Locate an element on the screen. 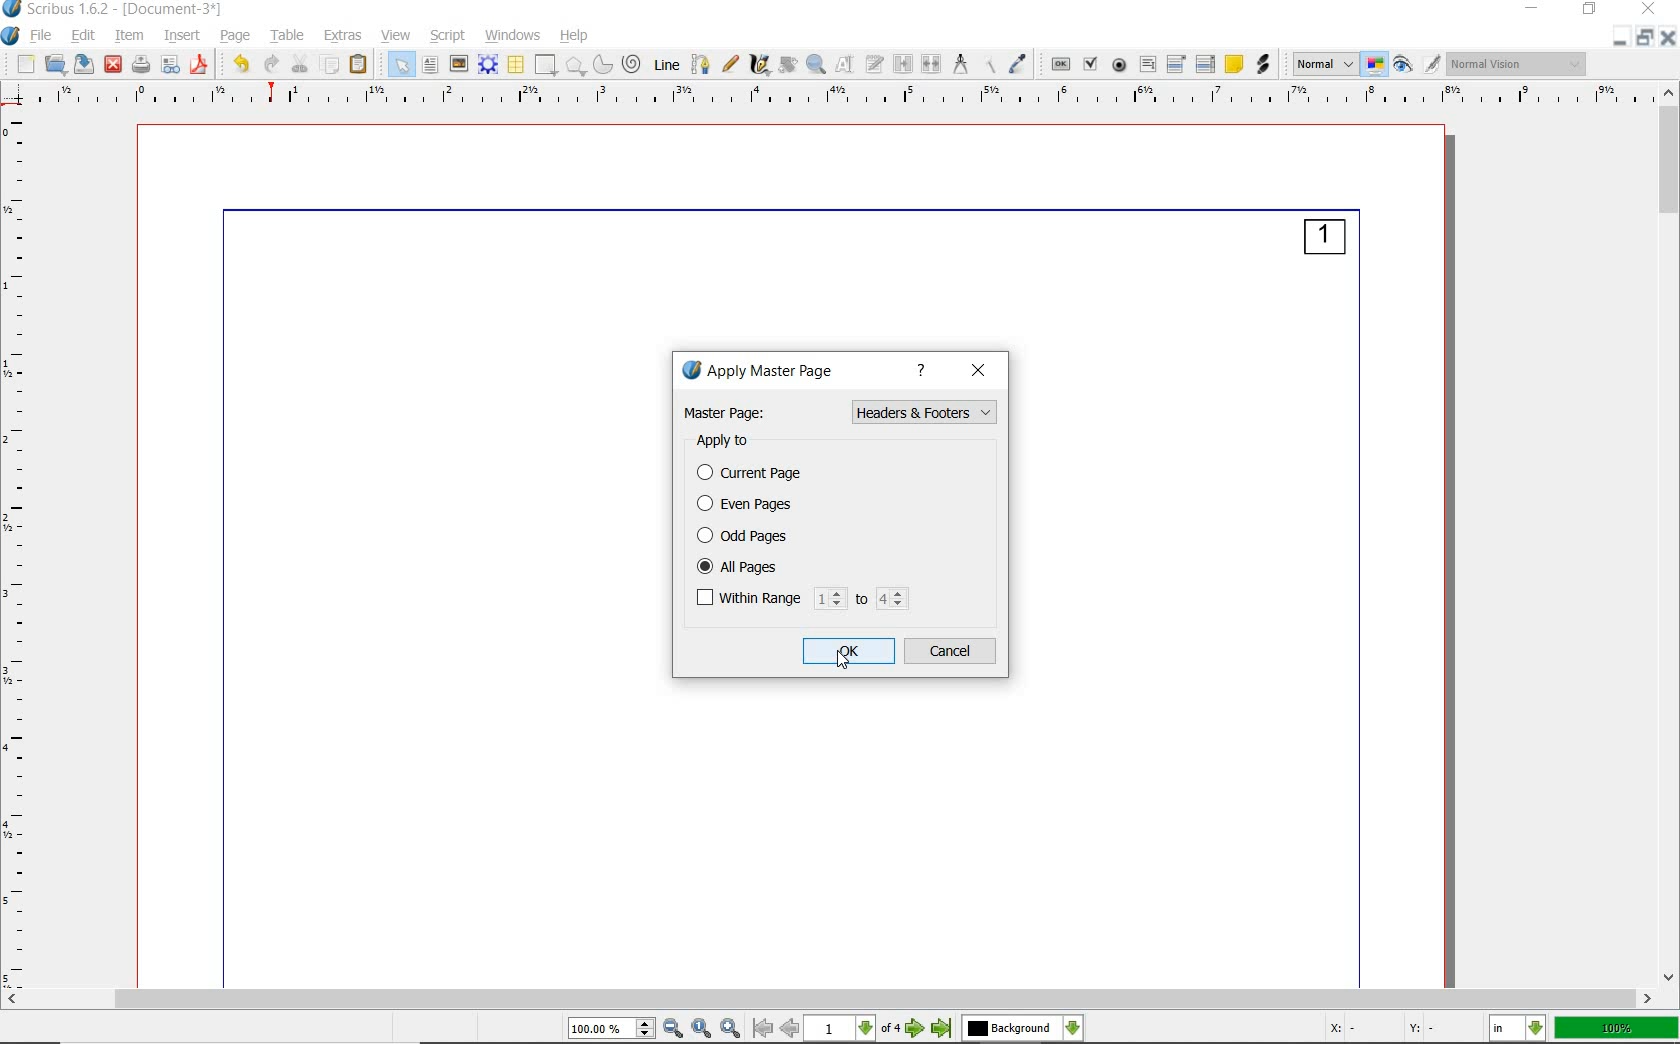  Header & Footers is located at coordinates (928, 432).